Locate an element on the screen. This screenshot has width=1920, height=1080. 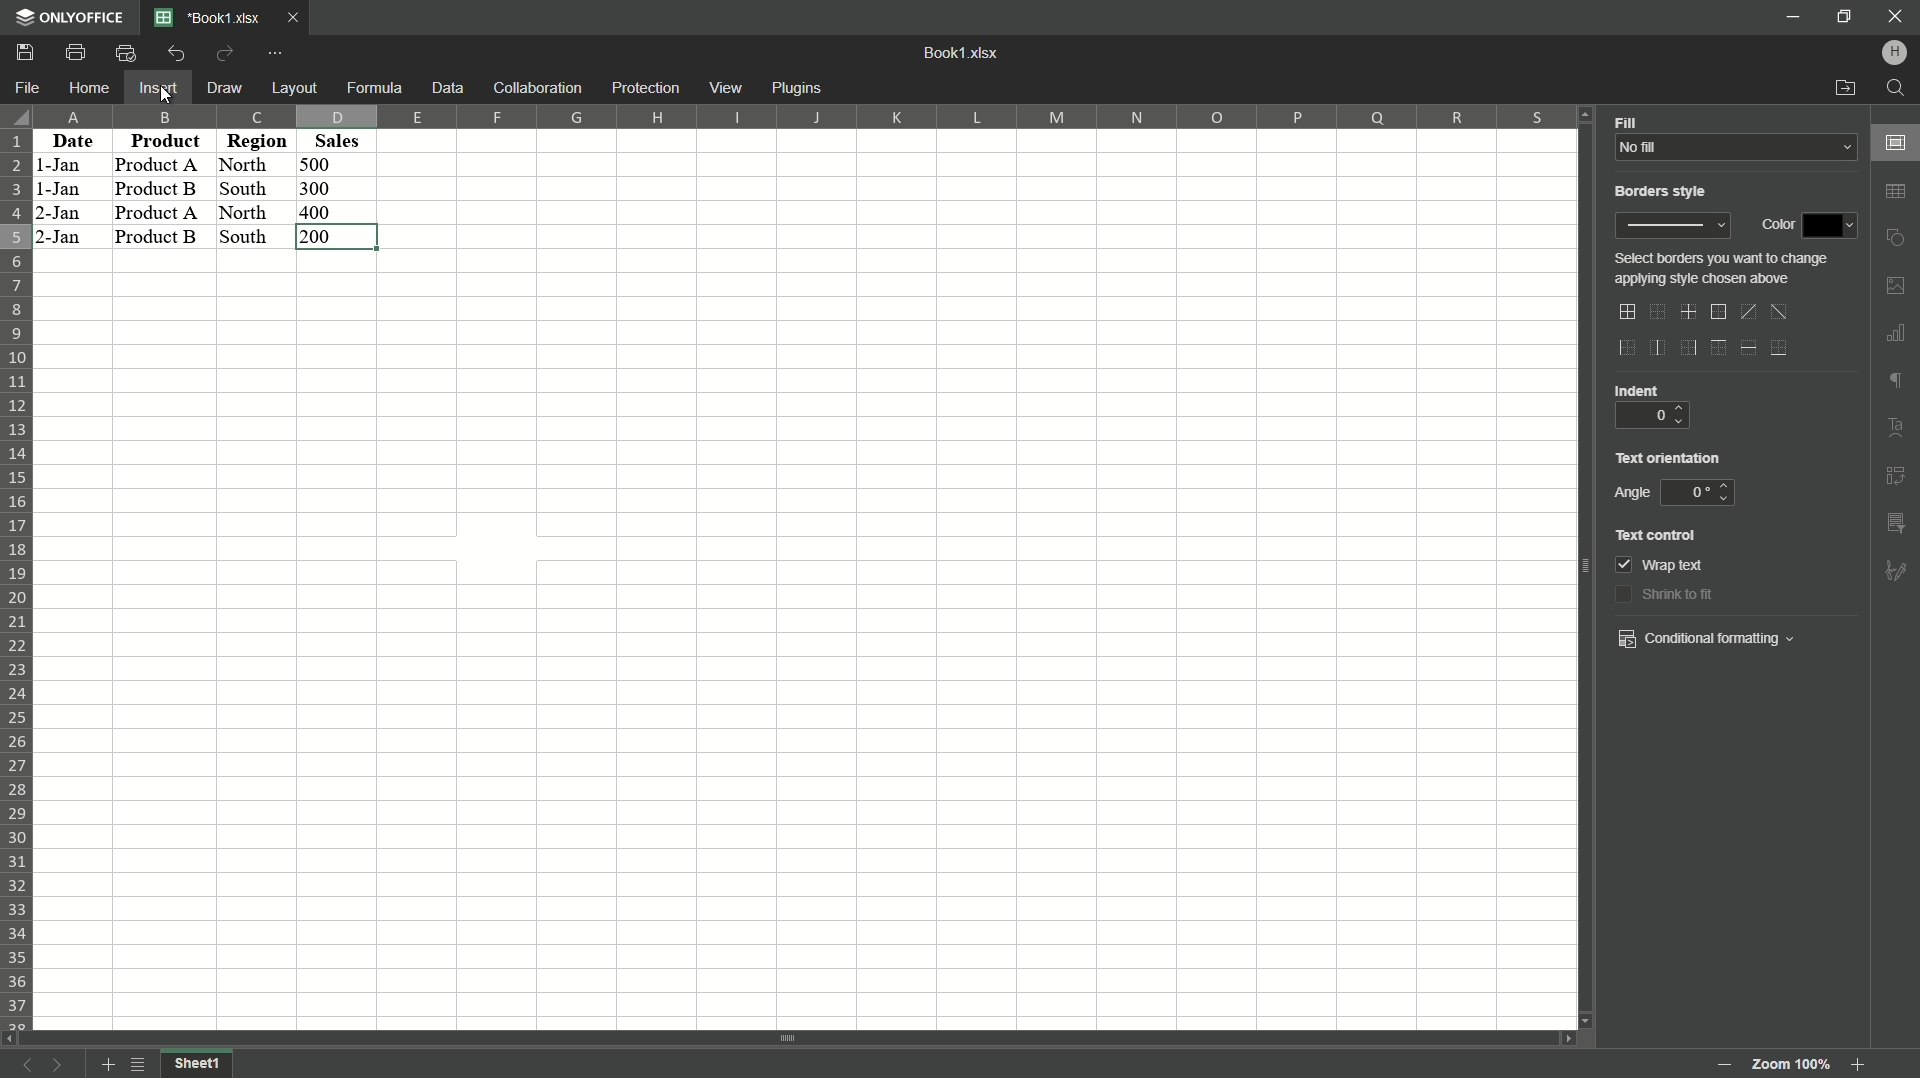
scroll bar is located at coordinates (1583, 568).